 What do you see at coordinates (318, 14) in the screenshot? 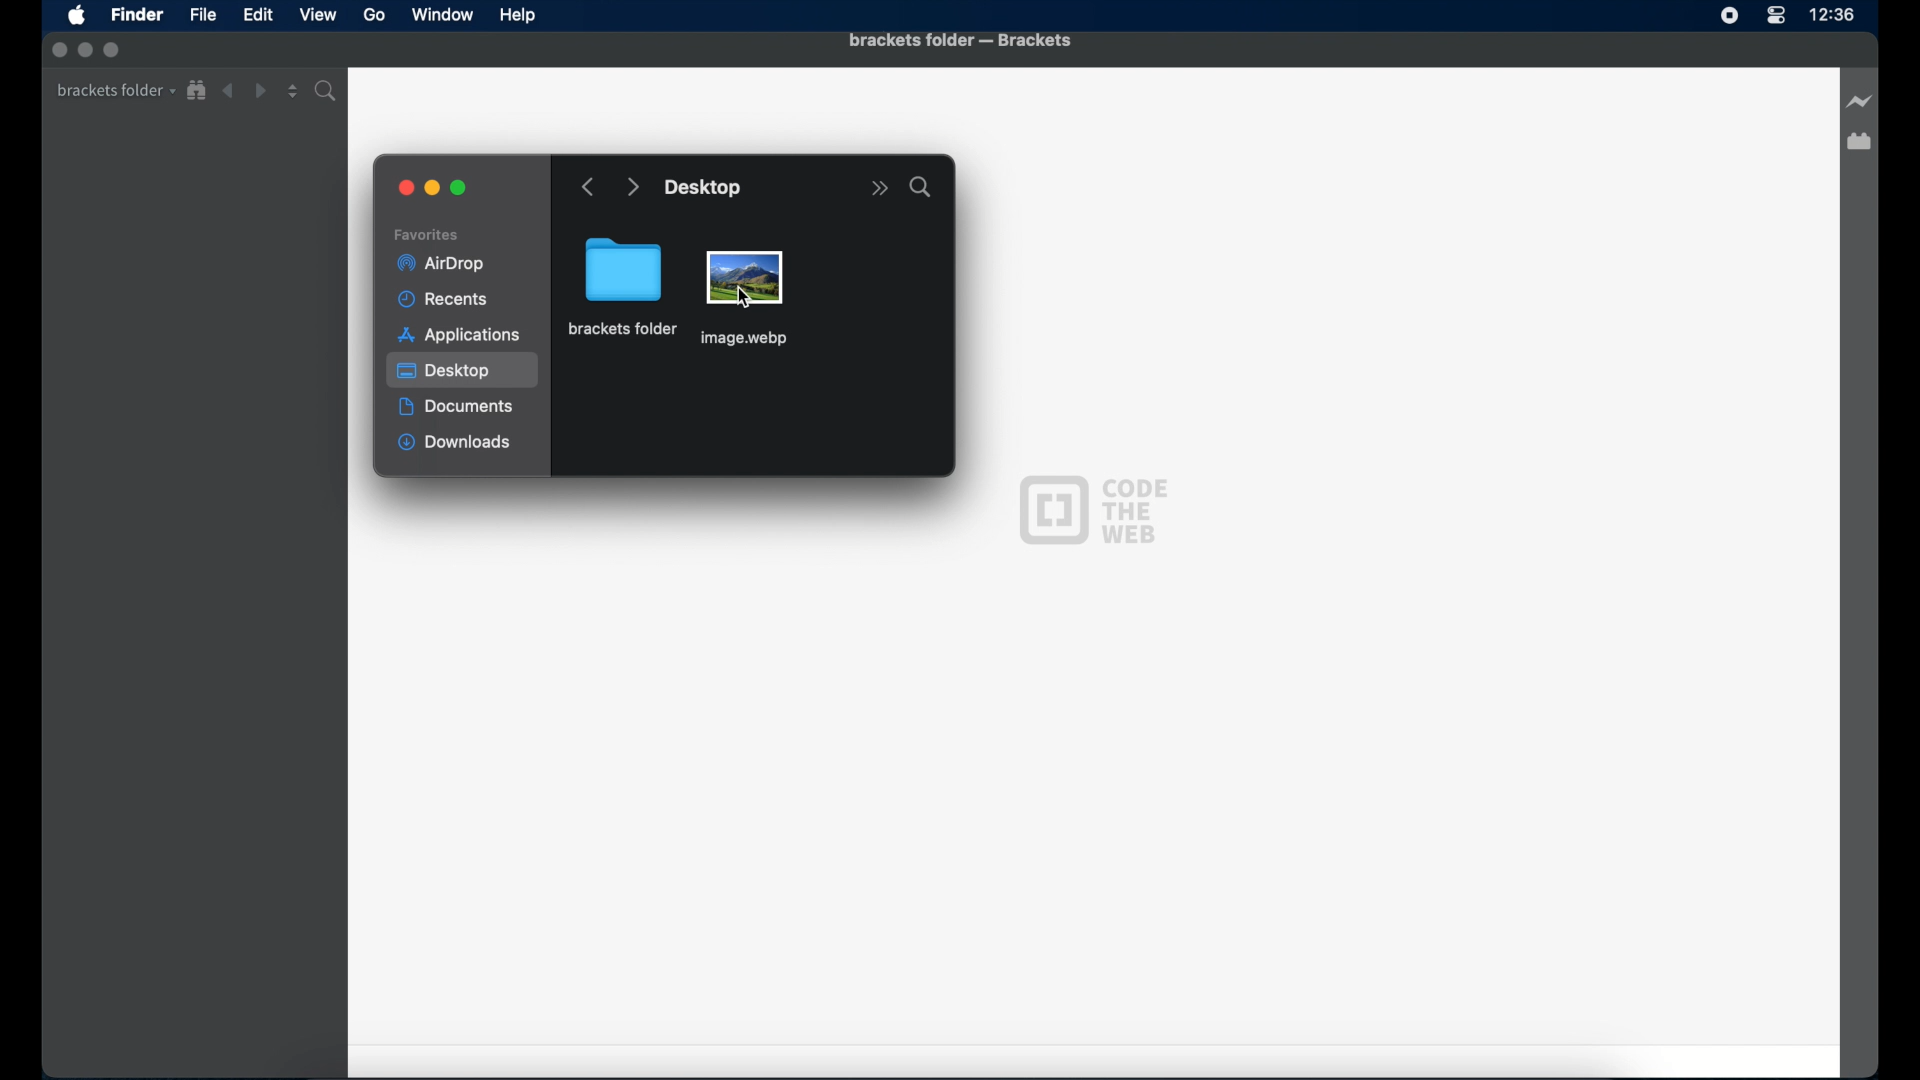
I see `View` at bounding box center [318, 14].